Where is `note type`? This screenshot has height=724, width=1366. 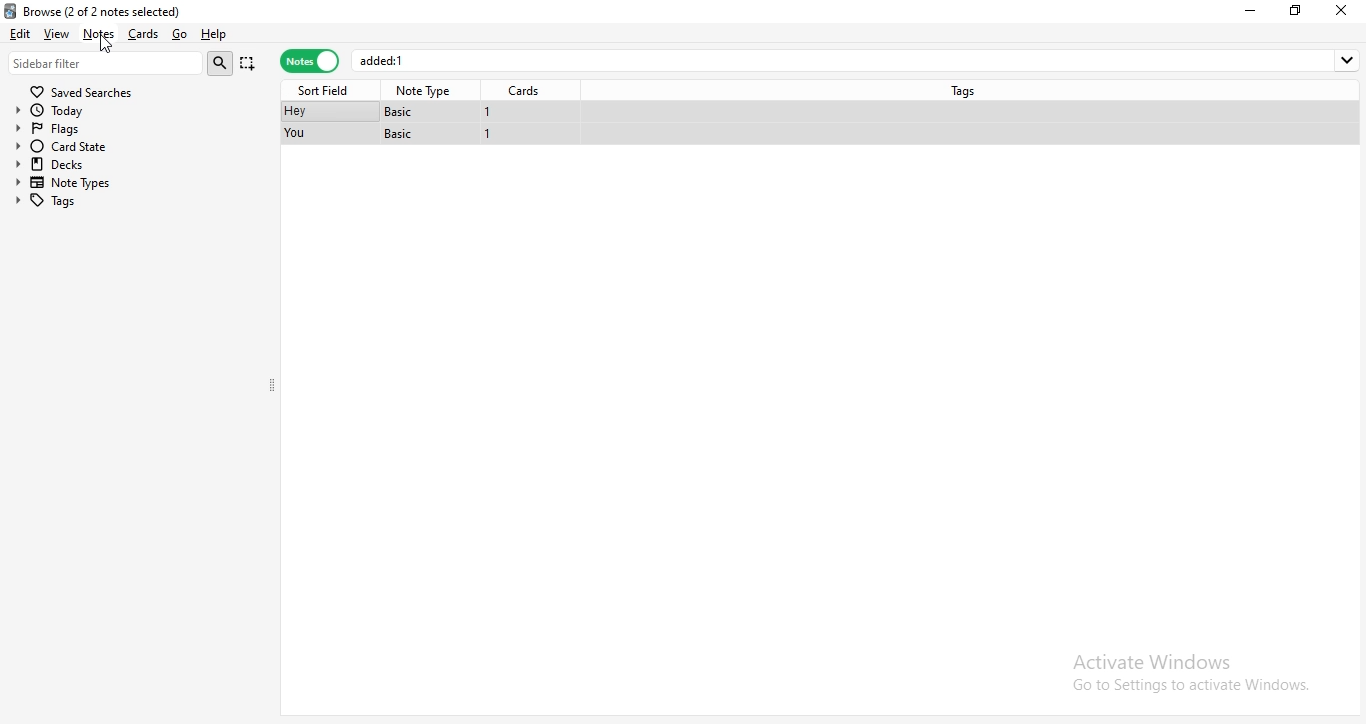
note type is located at coordinates (426, 91).